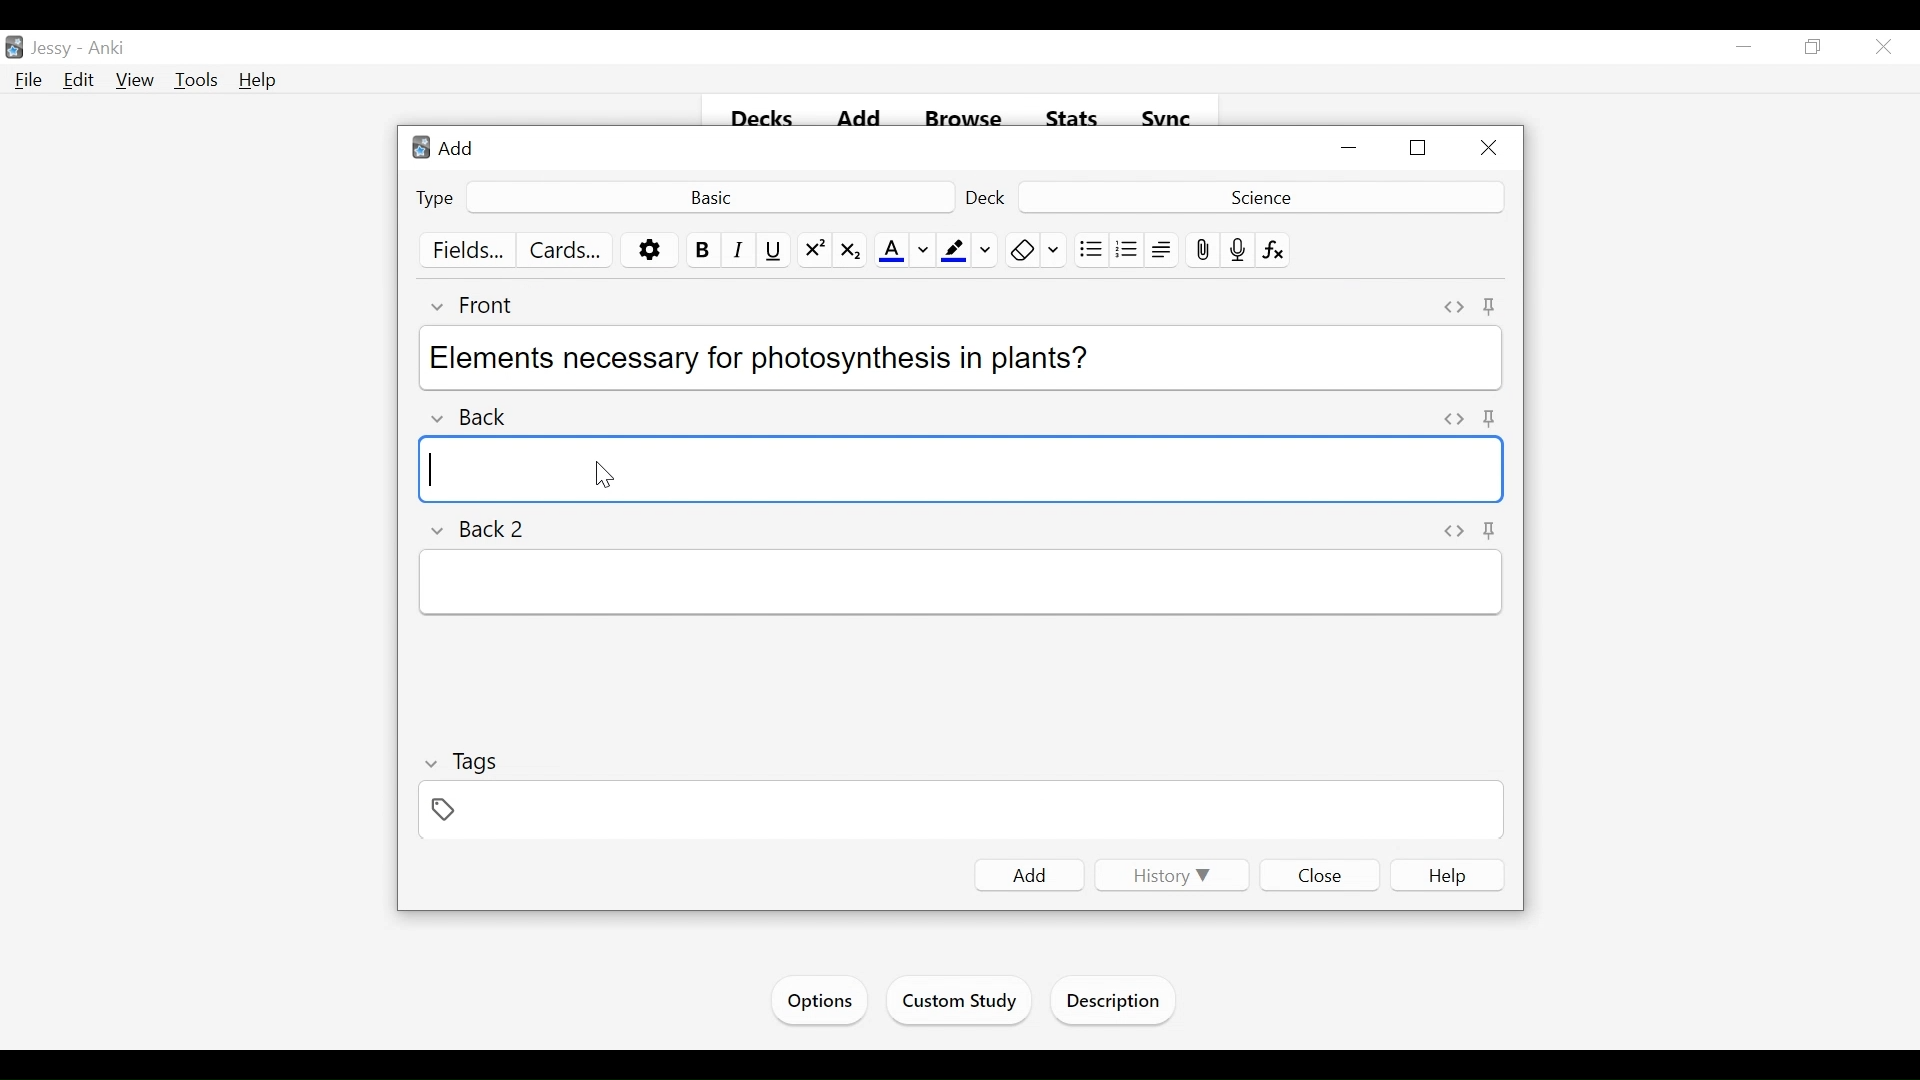  What do you see at coordinates (14, 48) in the screenshot?
I see `Anki Desktop Icon` at bounding box center [14, 48].